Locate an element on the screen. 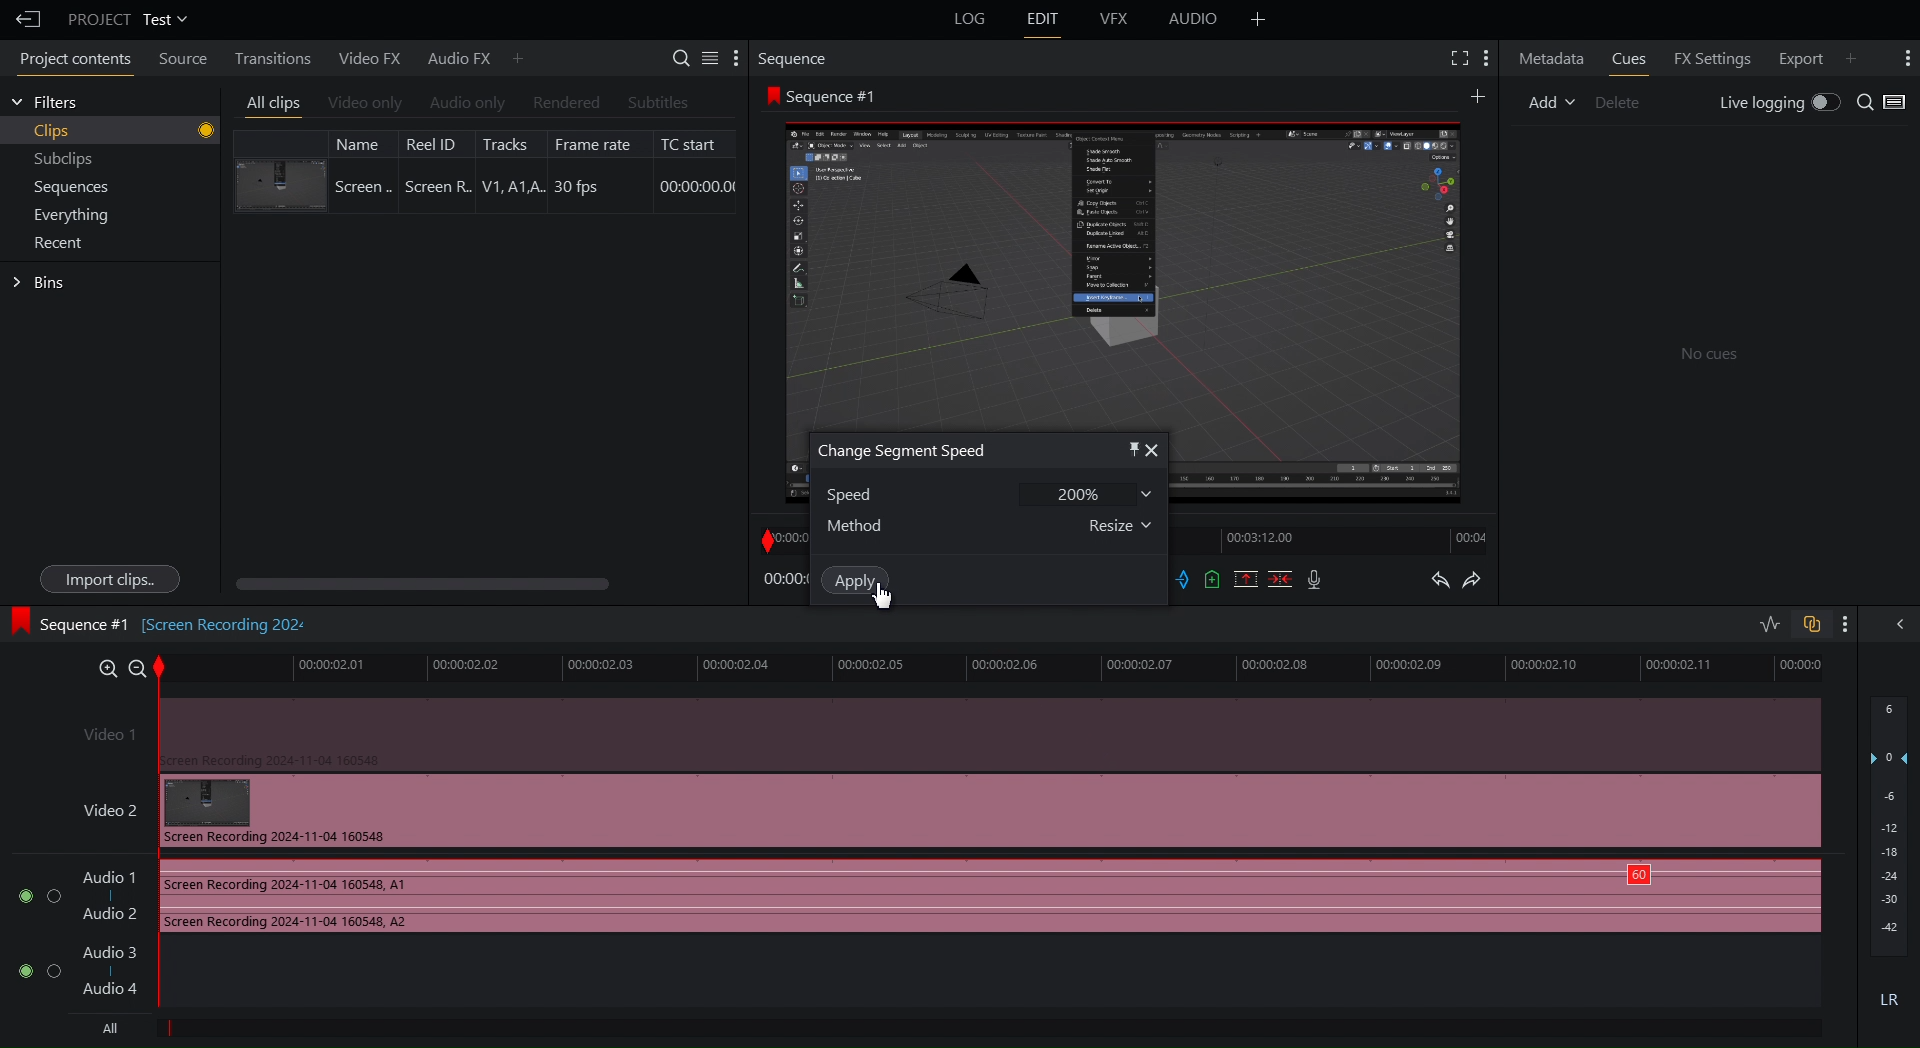 The width and height of the screenshot is (1920, 1048). Speed is located at coordinates (983, 493).